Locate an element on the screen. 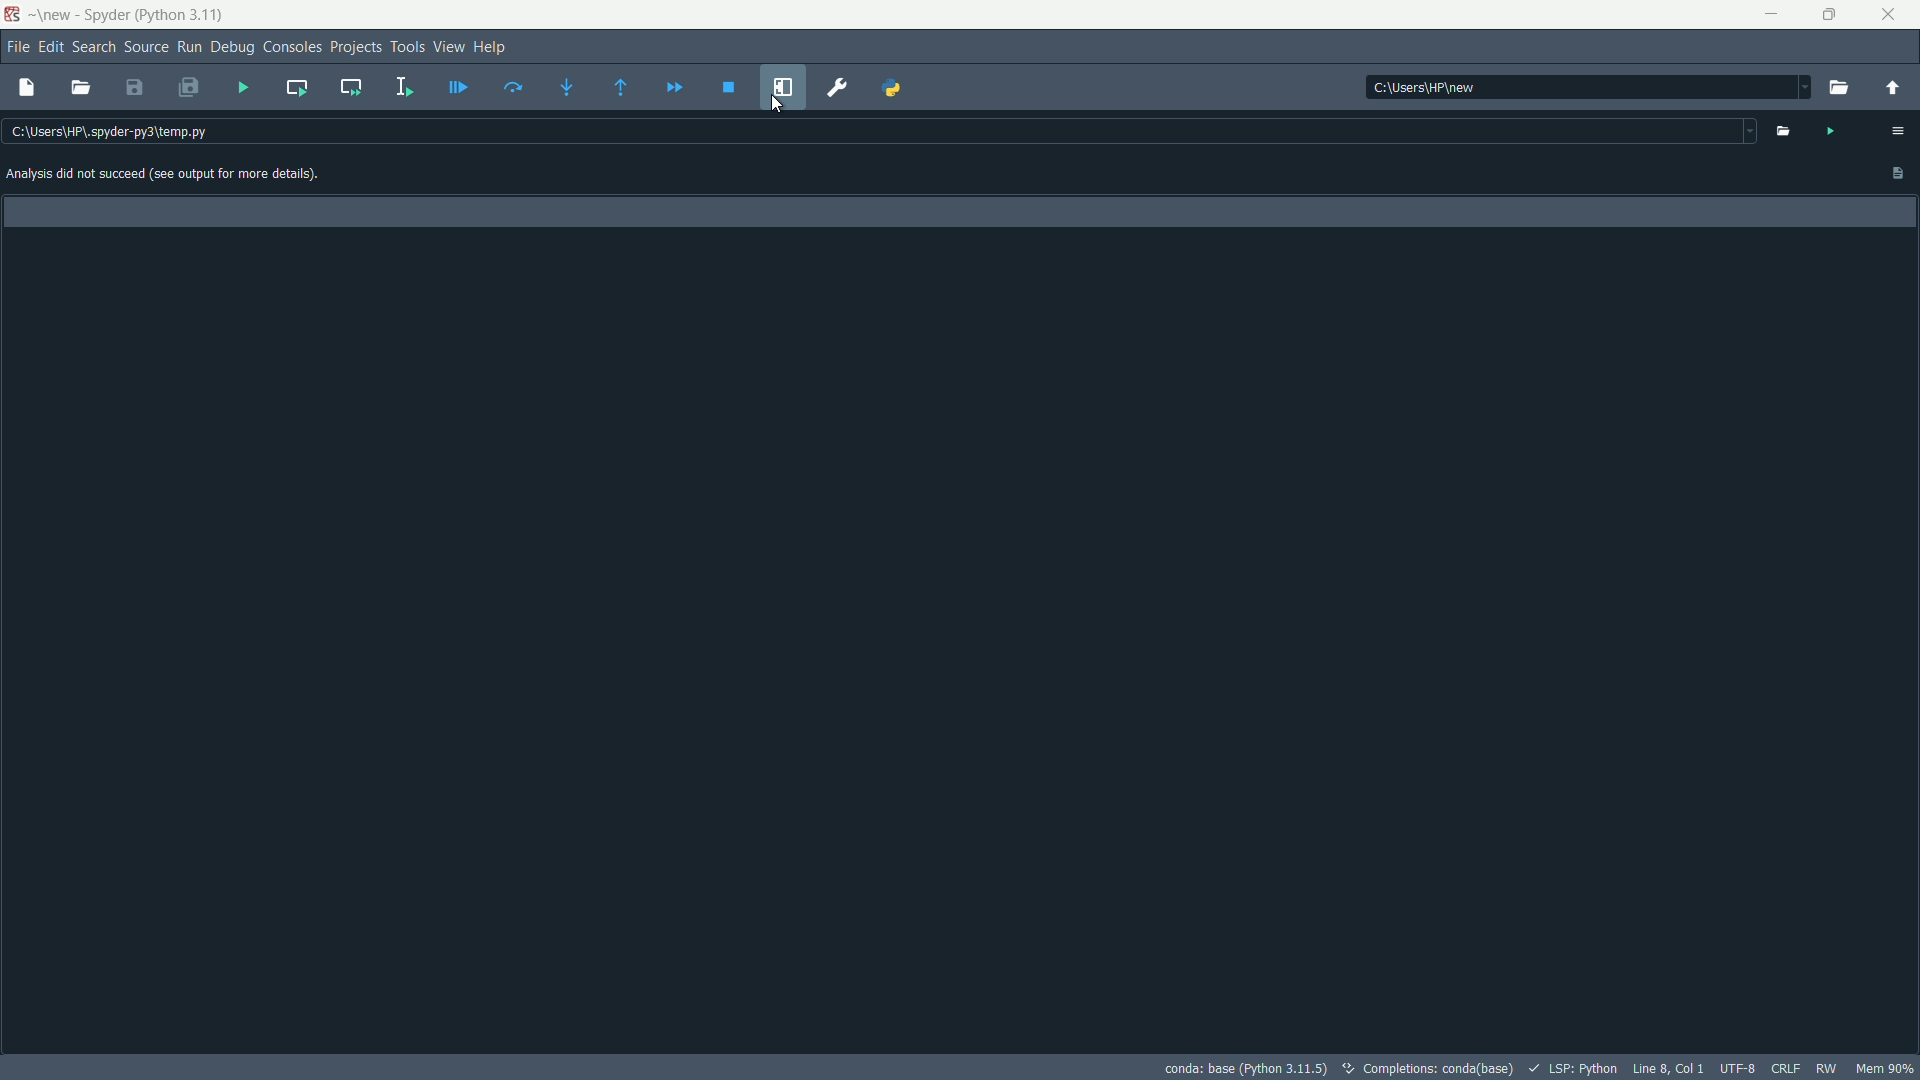  parent directory is located at coordinates (1892, 88).